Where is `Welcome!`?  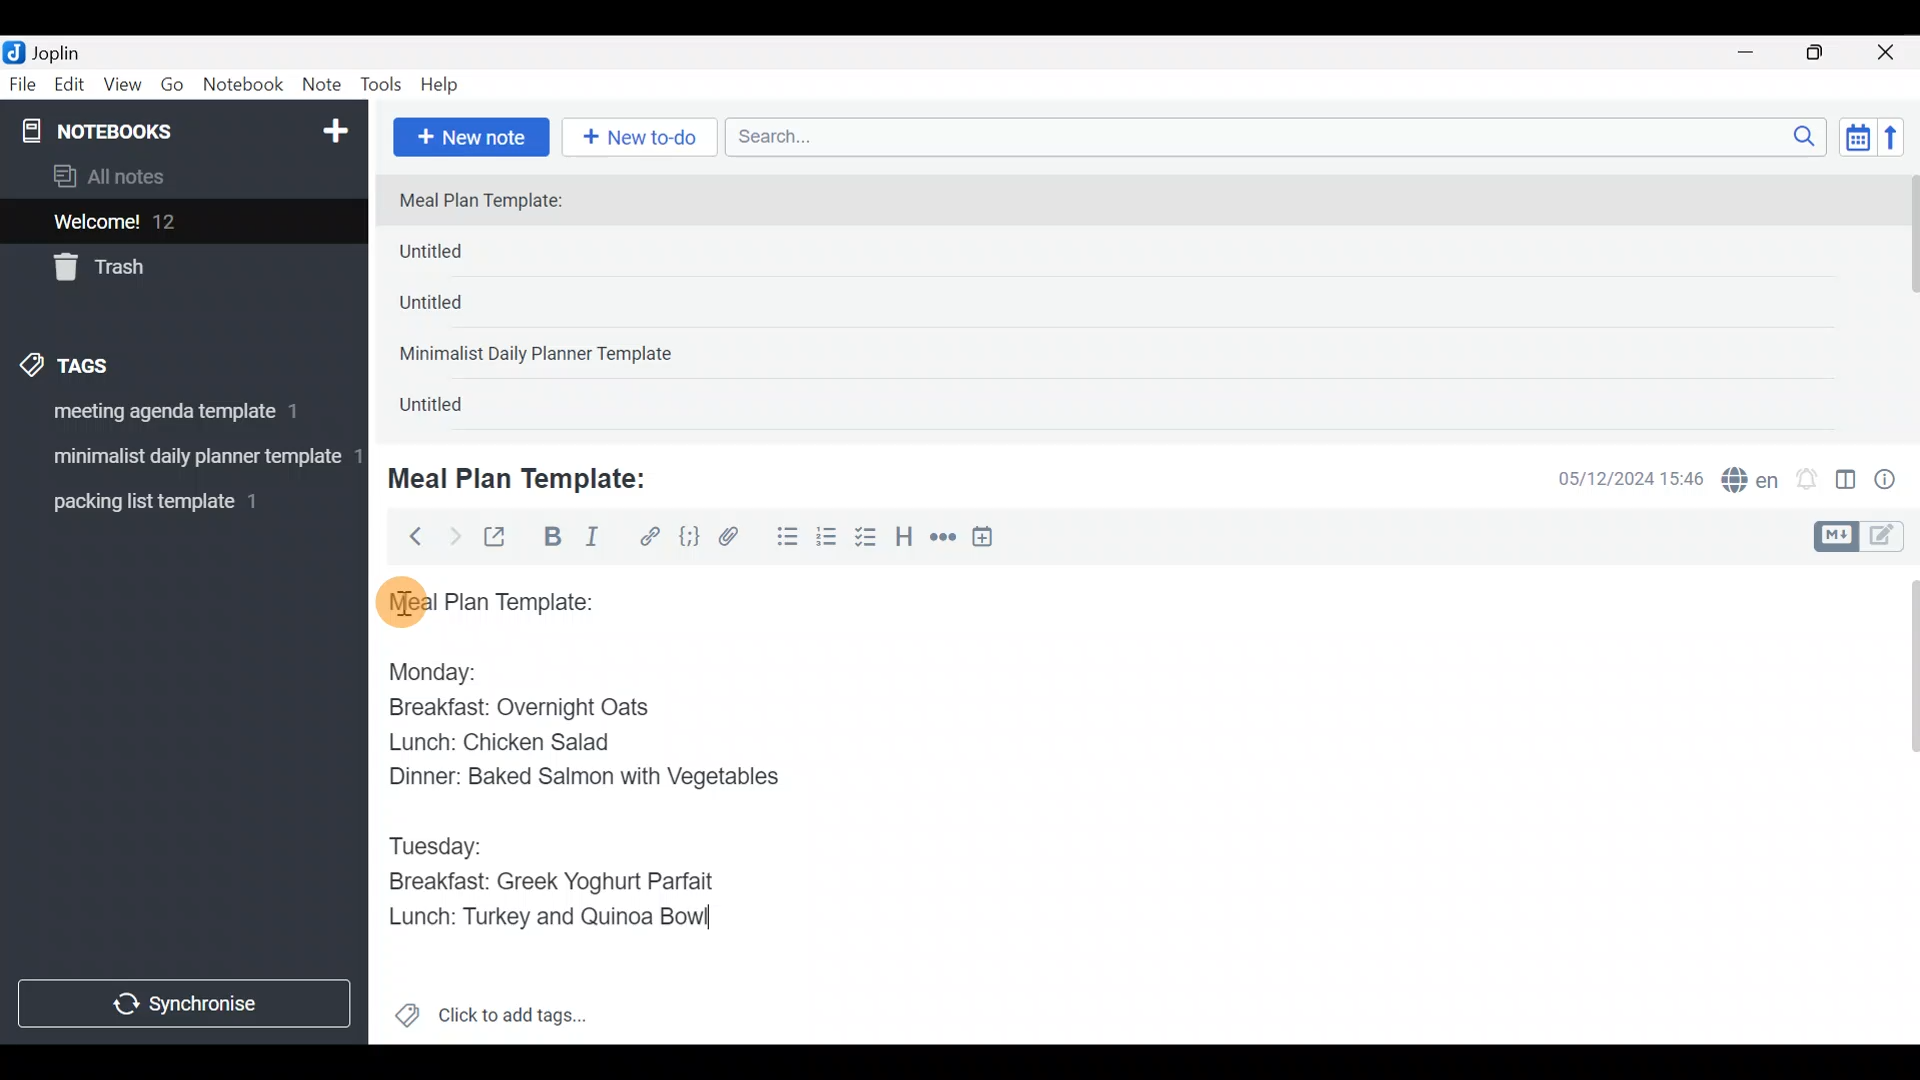
Welcome! is located at coordinates (181, 223).